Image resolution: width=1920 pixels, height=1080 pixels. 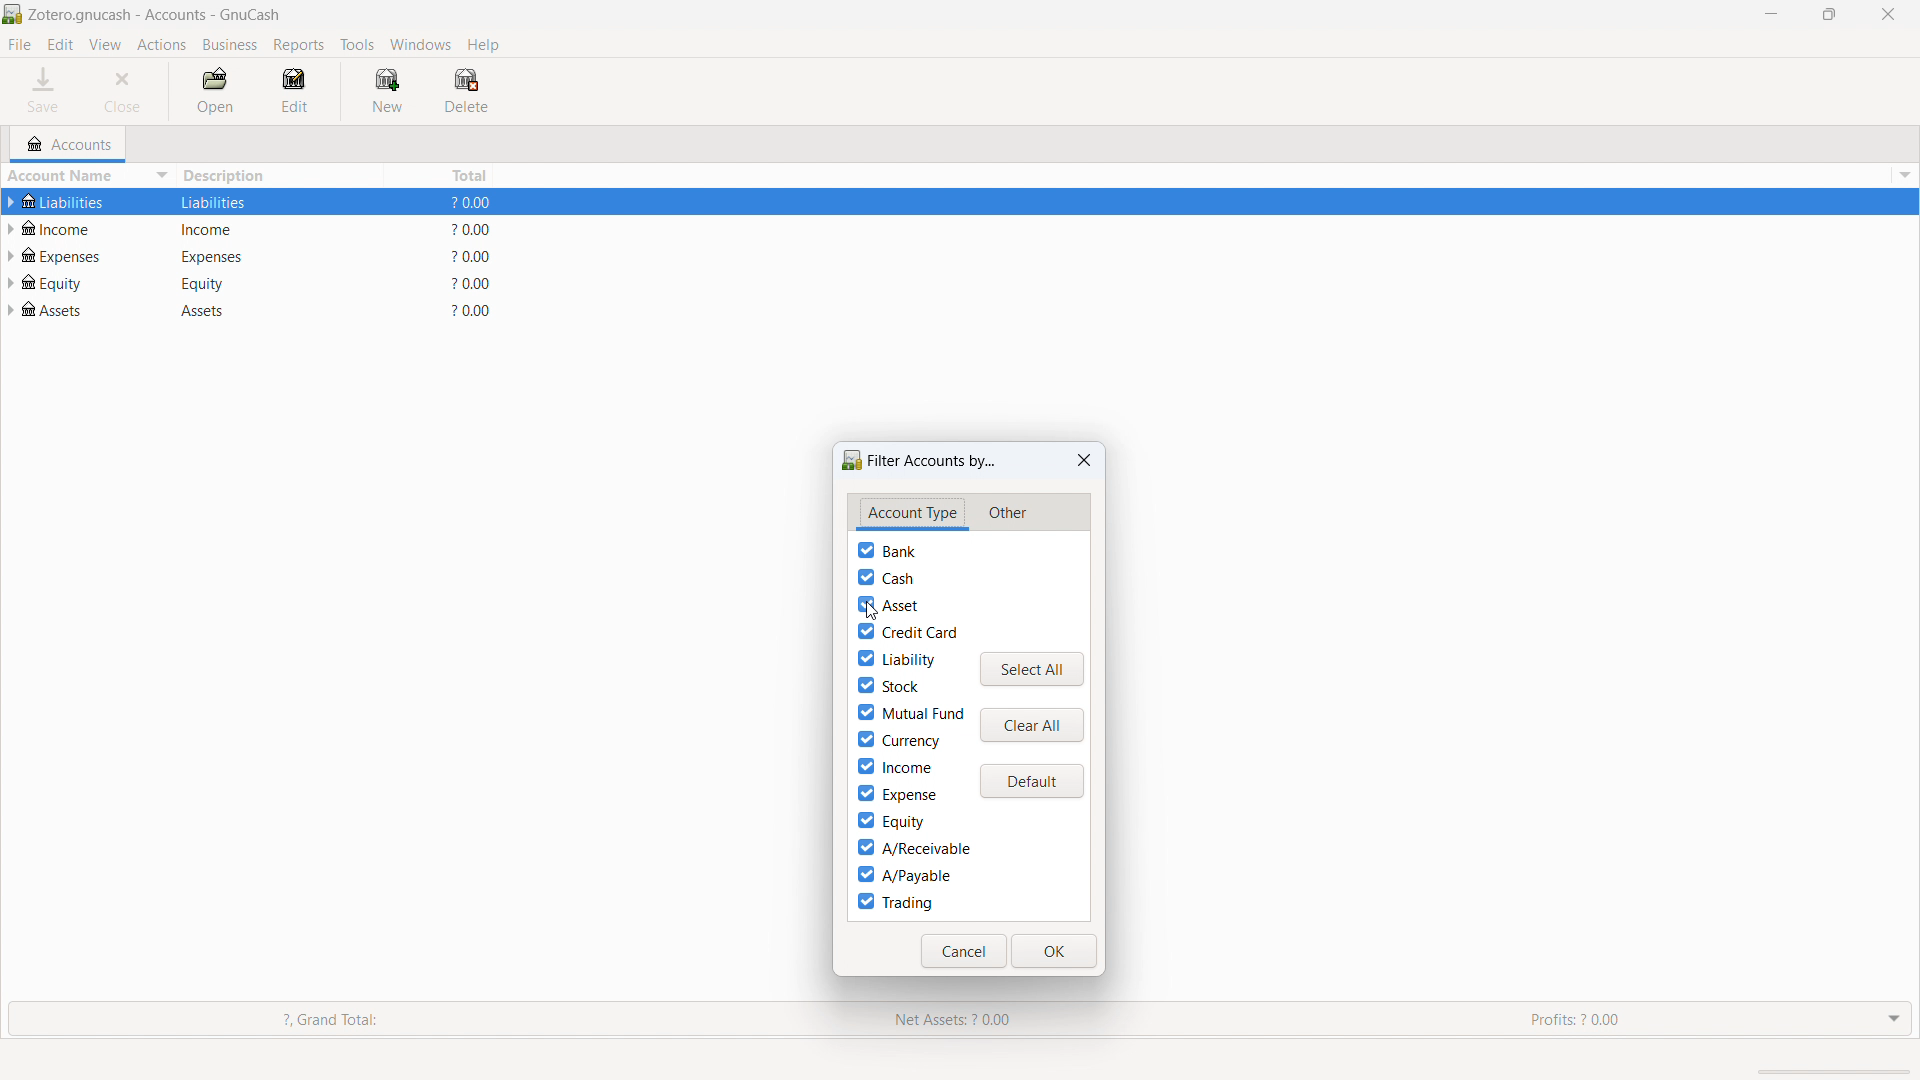 What do you see at coordinates (888, 605) in the screenshot?
I see `asset` at bounding box center [888, 605].